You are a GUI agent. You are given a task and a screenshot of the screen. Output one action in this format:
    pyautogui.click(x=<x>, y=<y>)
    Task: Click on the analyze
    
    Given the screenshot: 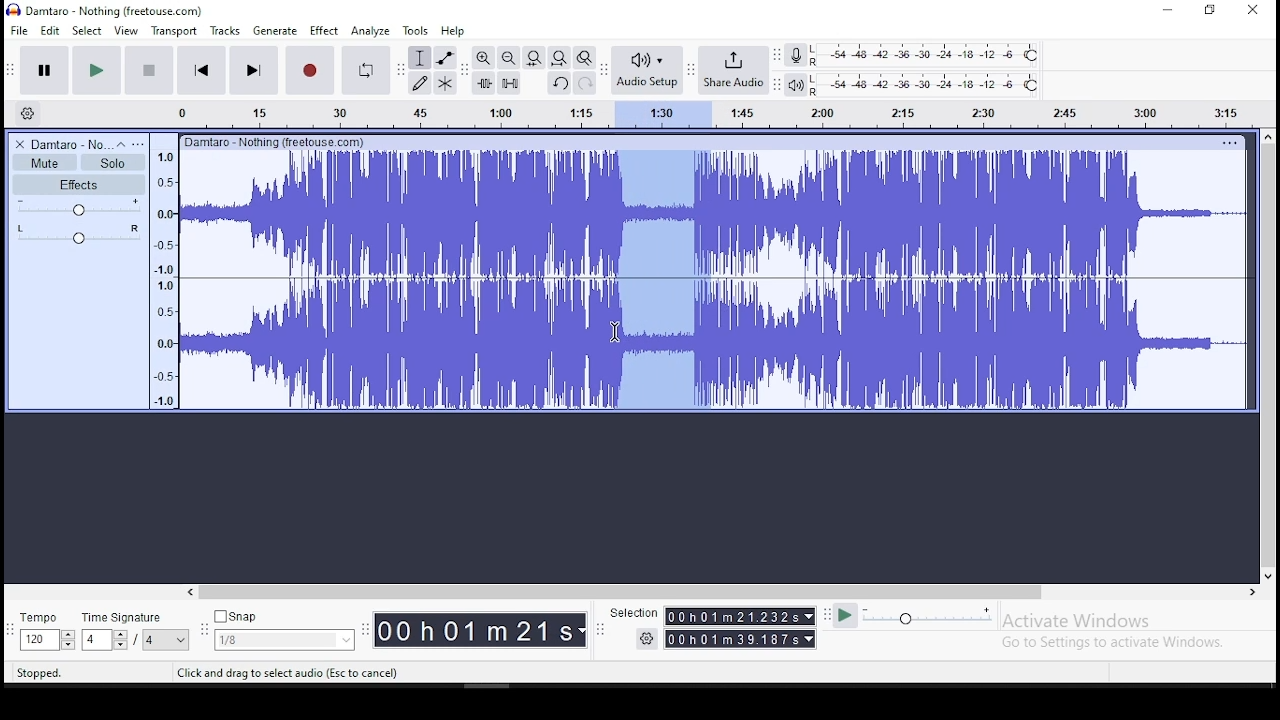 What is the action you would take?
    pyautogui.click(x=371, y=31)
    